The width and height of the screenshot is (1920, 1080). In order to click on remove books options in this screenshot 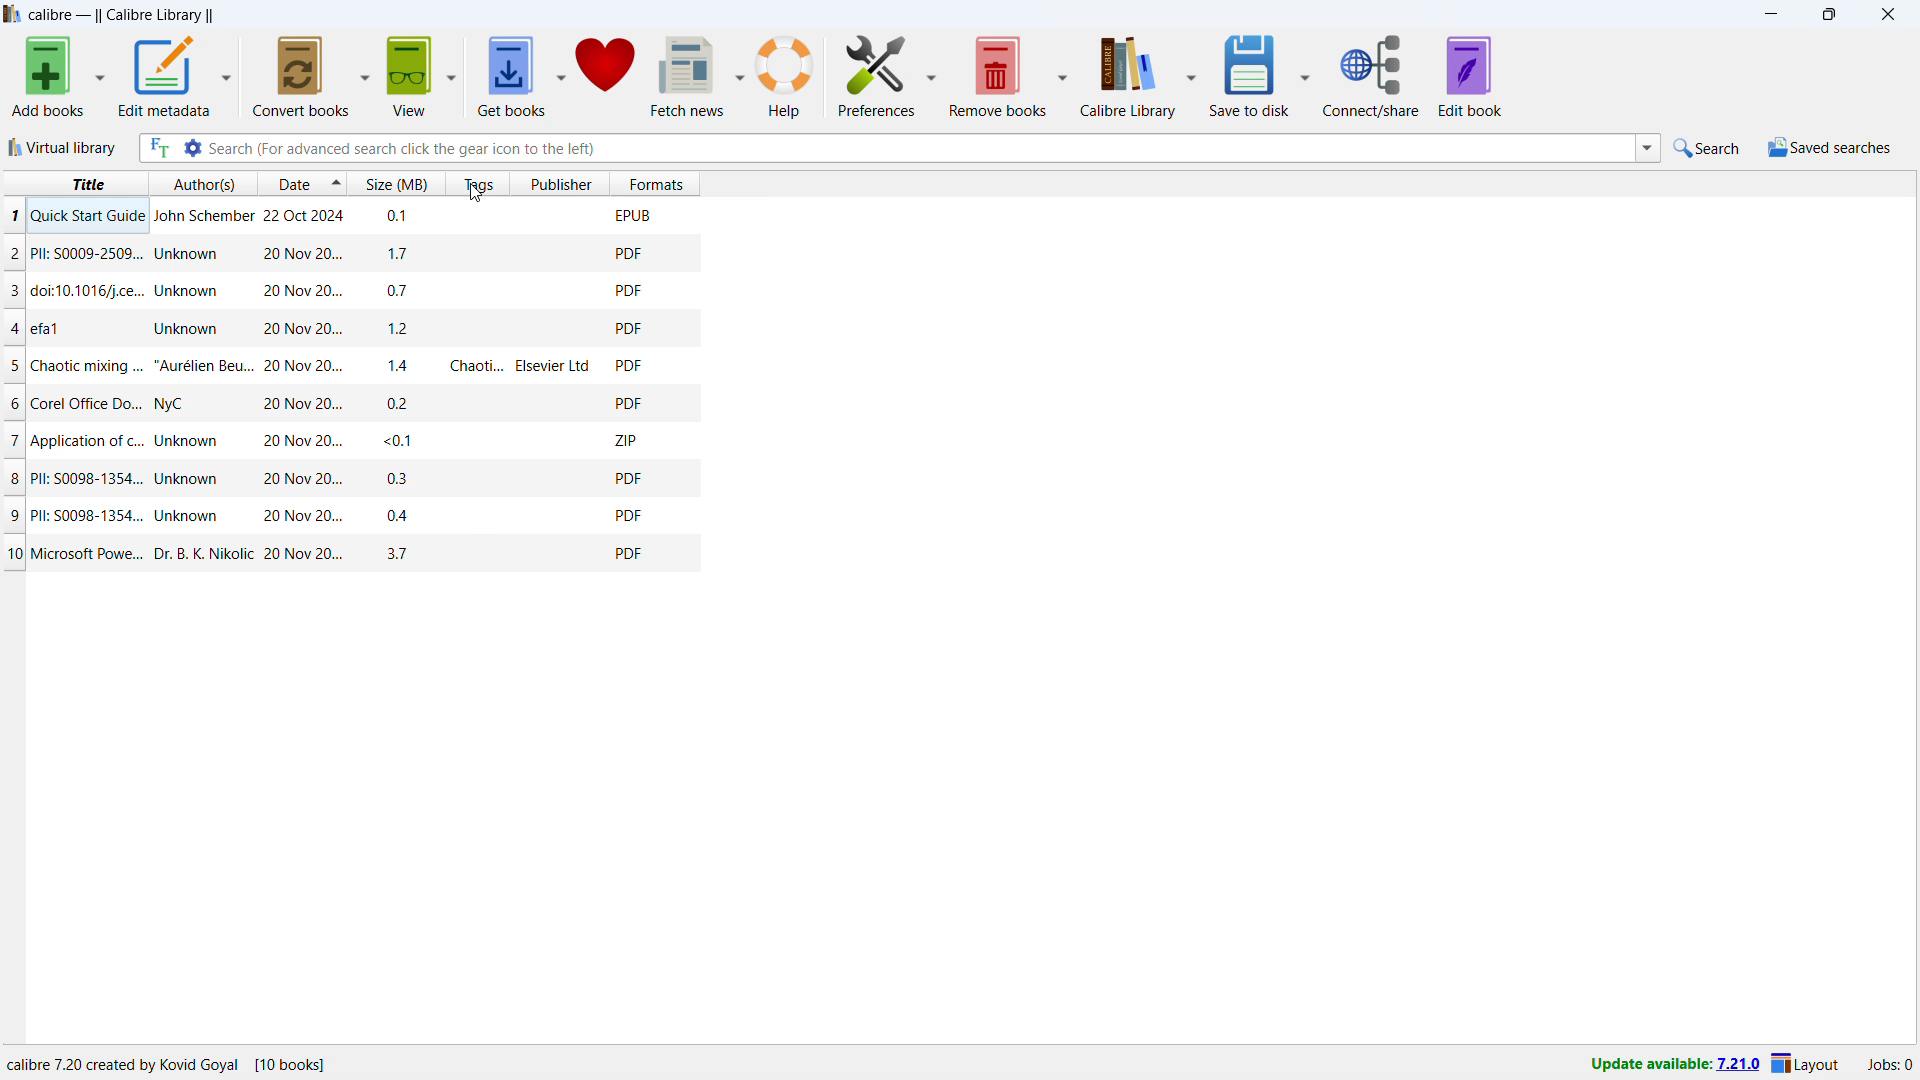, I will do `click(1064, 77)`.